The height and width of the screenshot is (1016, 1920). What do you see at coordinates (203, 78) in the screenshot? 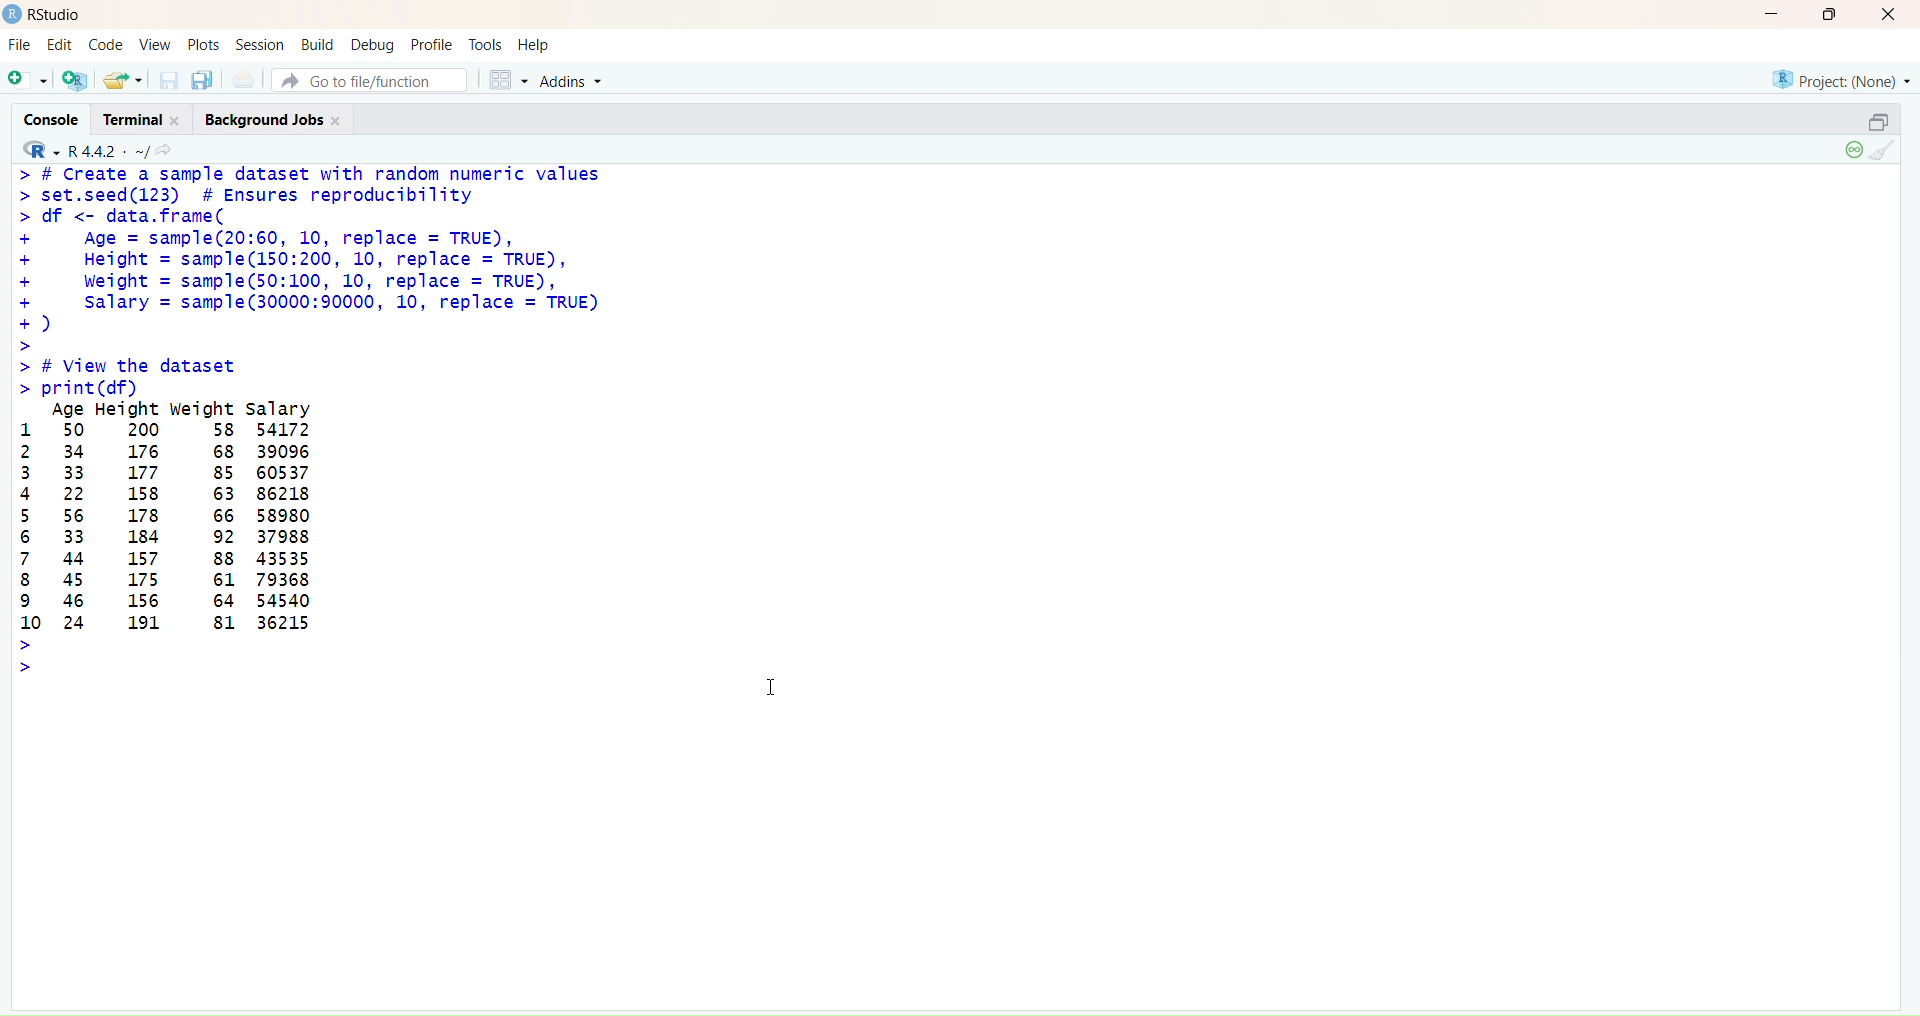
I see `Save all open documents (Ctrl + Alt + S)` at bounding box center [203, 78].